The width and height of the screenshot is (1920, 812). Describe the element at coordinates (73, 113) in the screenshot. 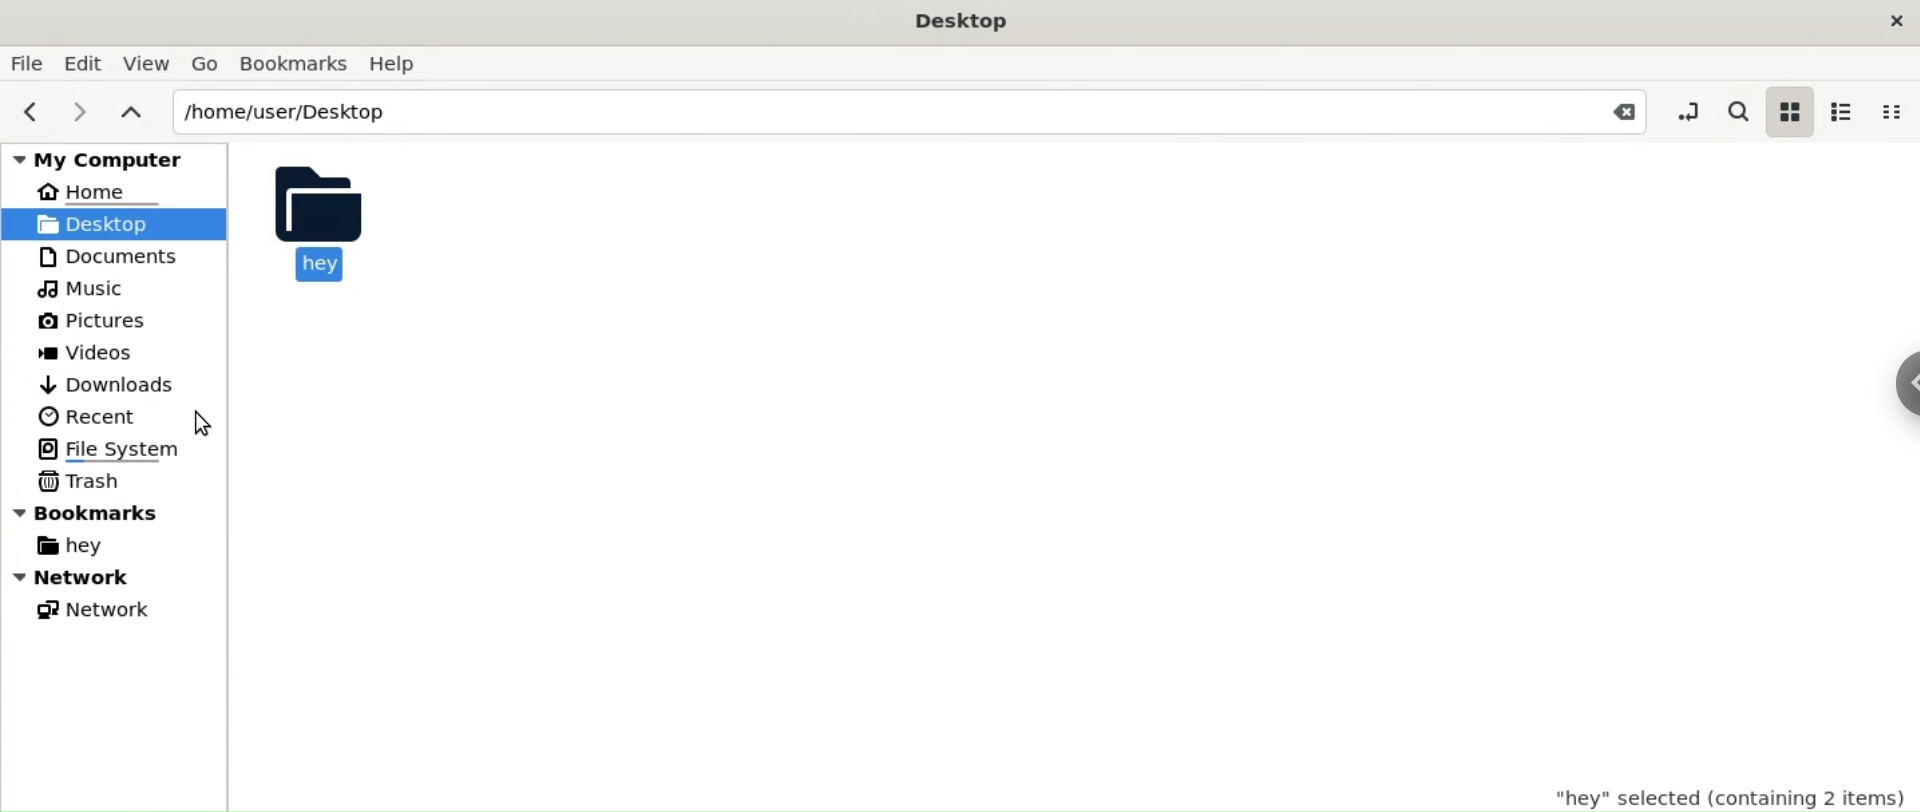

I see `next` at that location.